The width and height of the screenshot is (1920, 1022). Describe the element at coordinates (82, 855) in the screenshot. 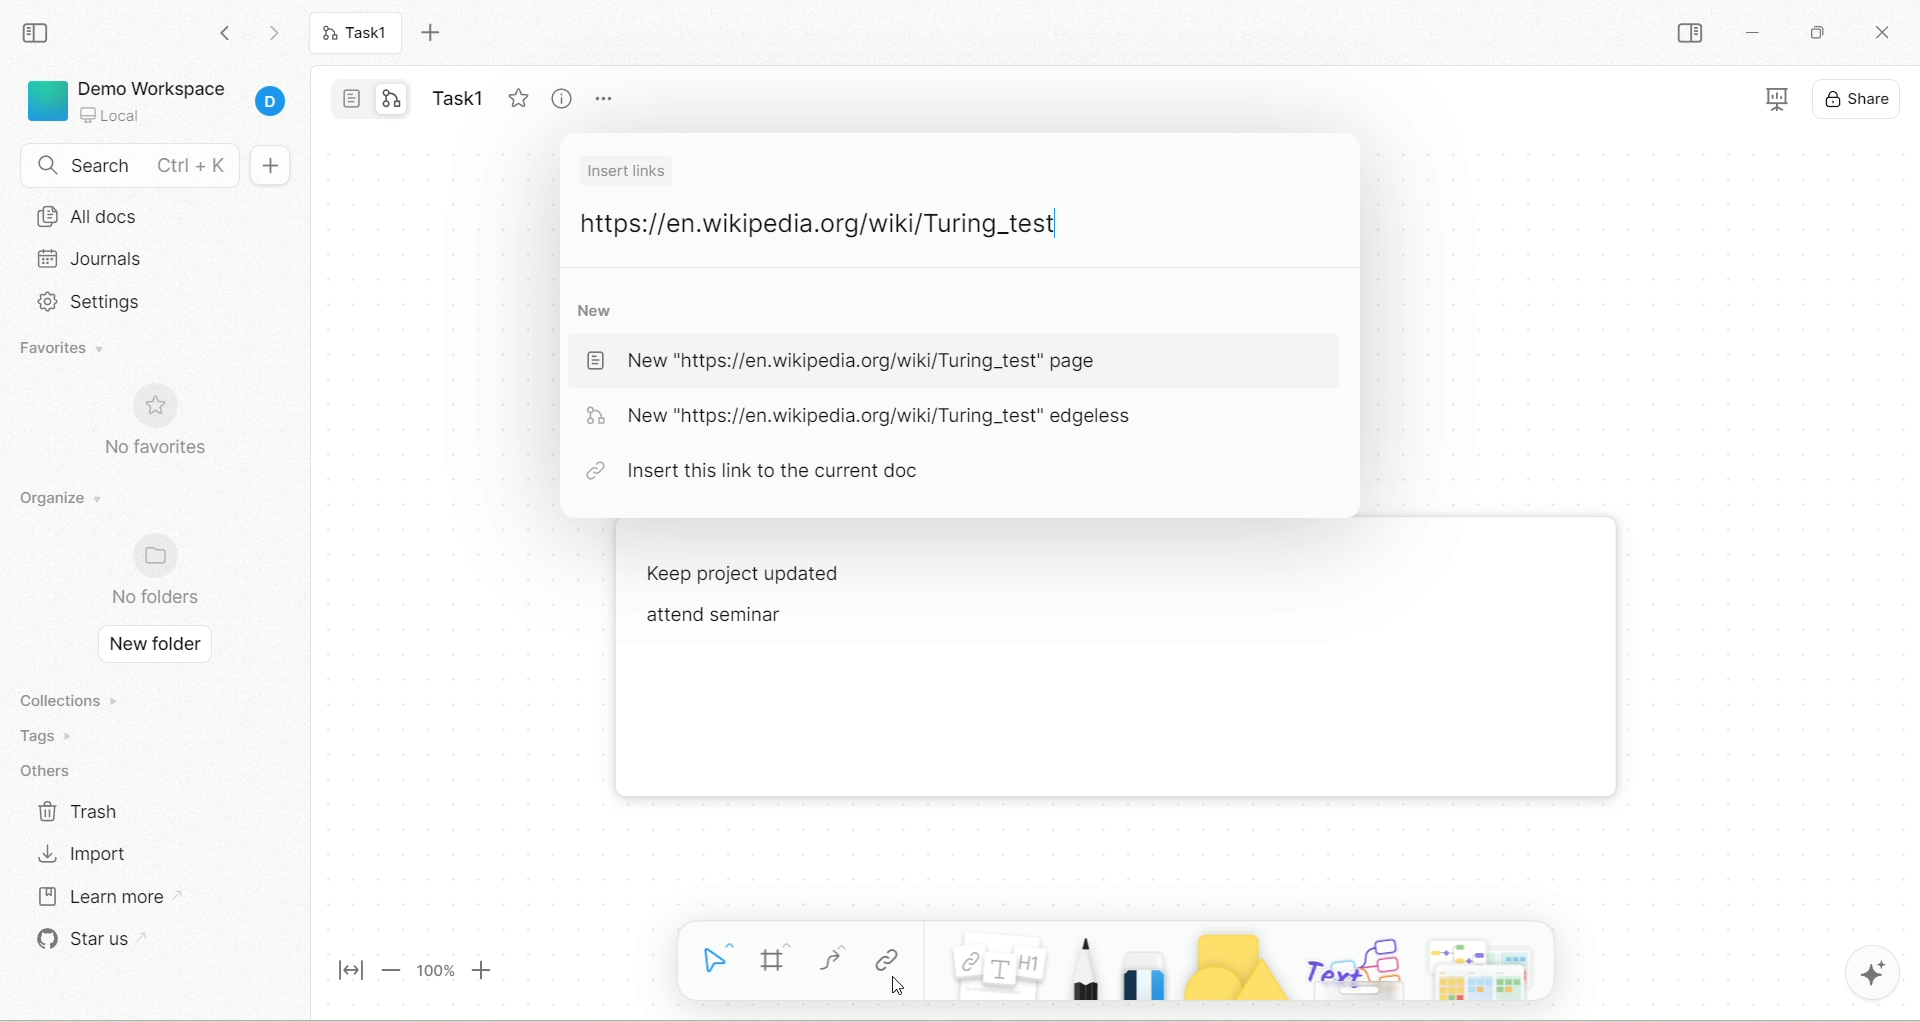

I see `import` at that location.